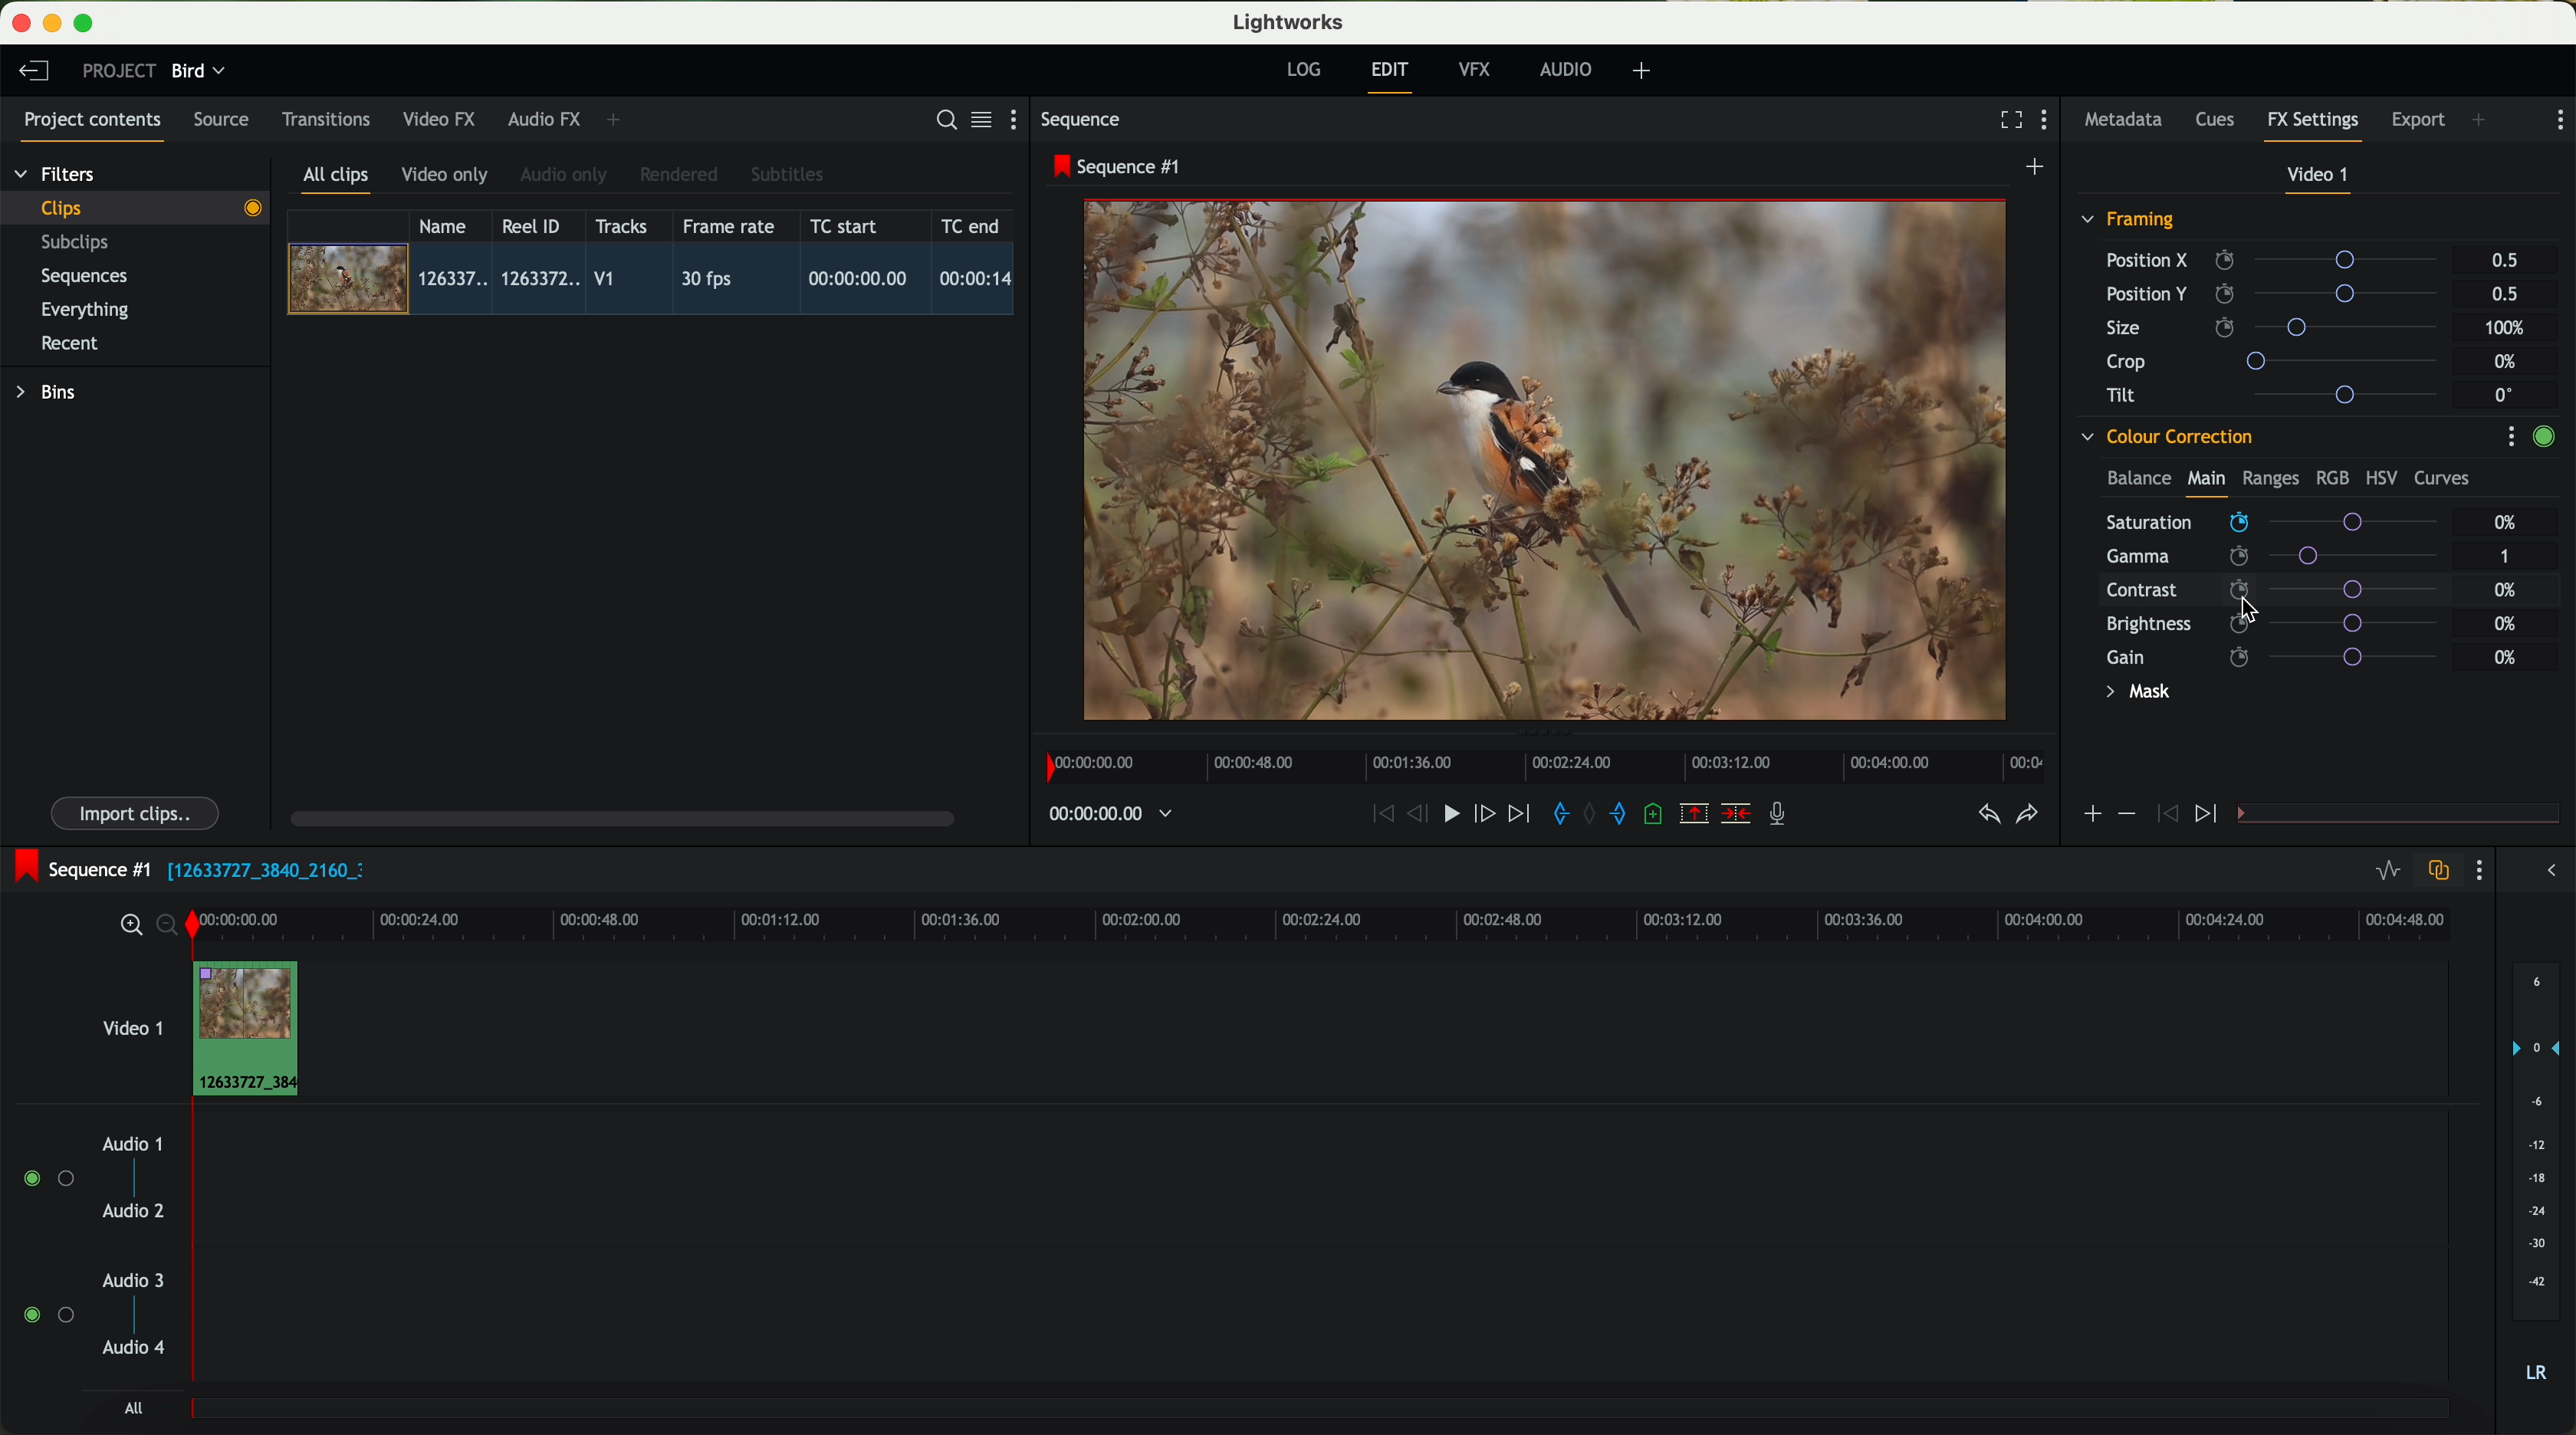 The height and width of the screenshot is (1435, 2576). What do you see at coordinates (618, 227) in the screenshot?
I see `tracks` at bounding box center [618, 227].